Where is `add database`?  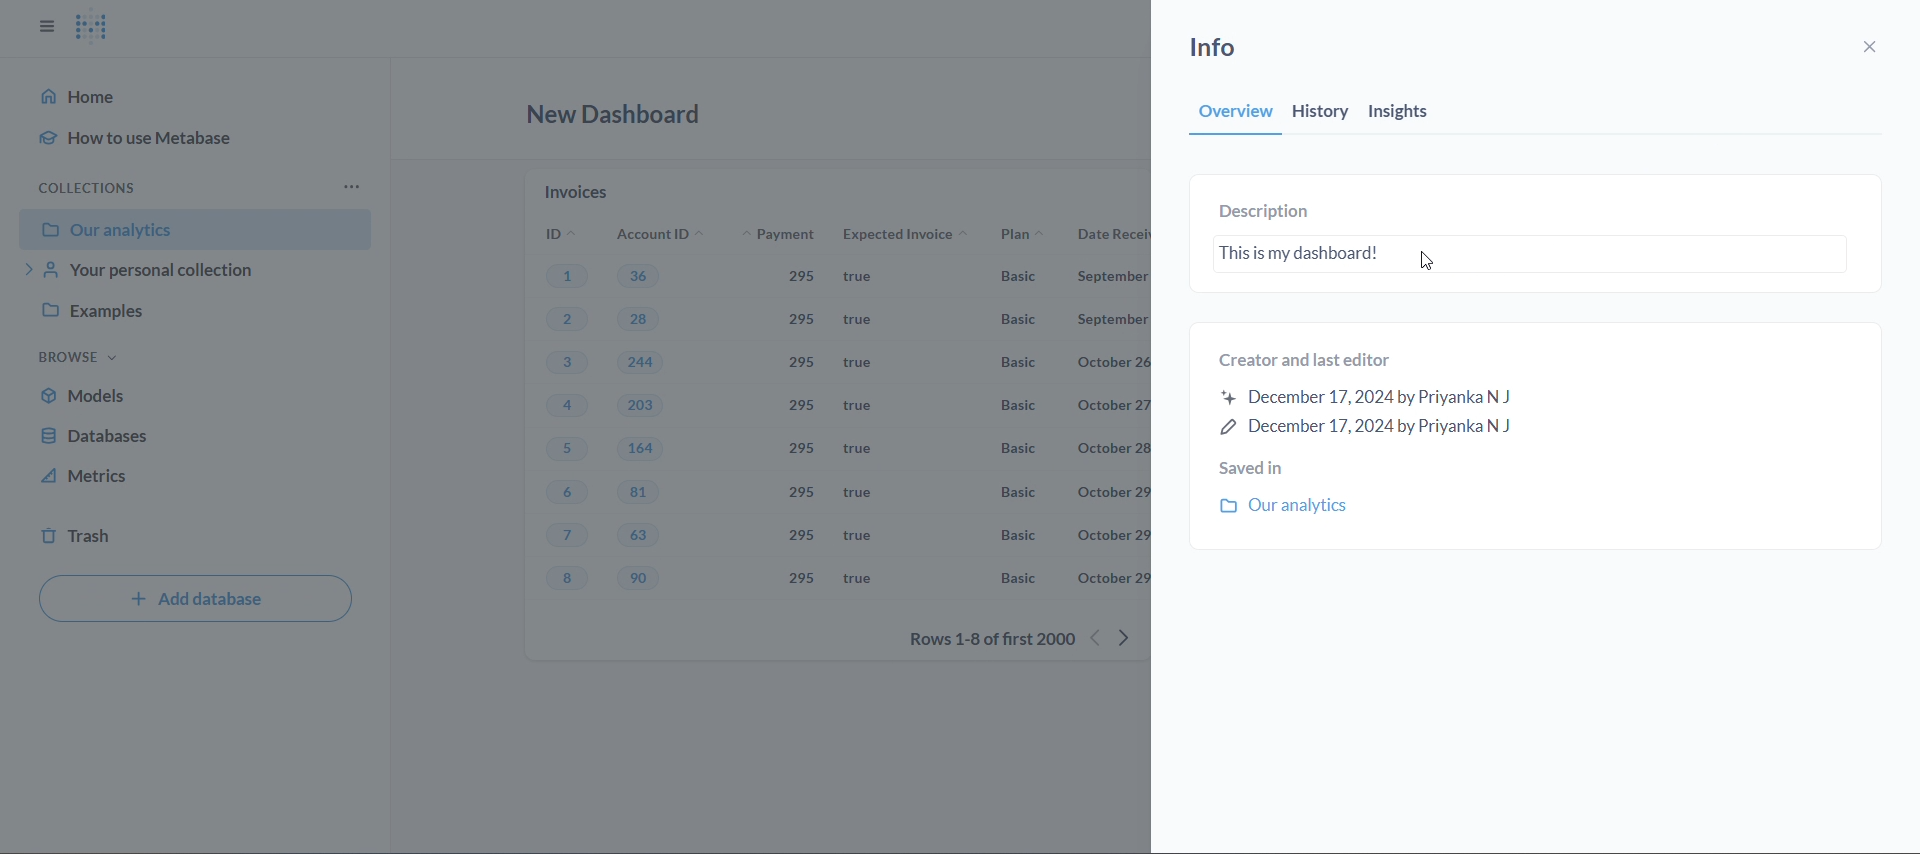
add database is located at coordinates (196, 599).